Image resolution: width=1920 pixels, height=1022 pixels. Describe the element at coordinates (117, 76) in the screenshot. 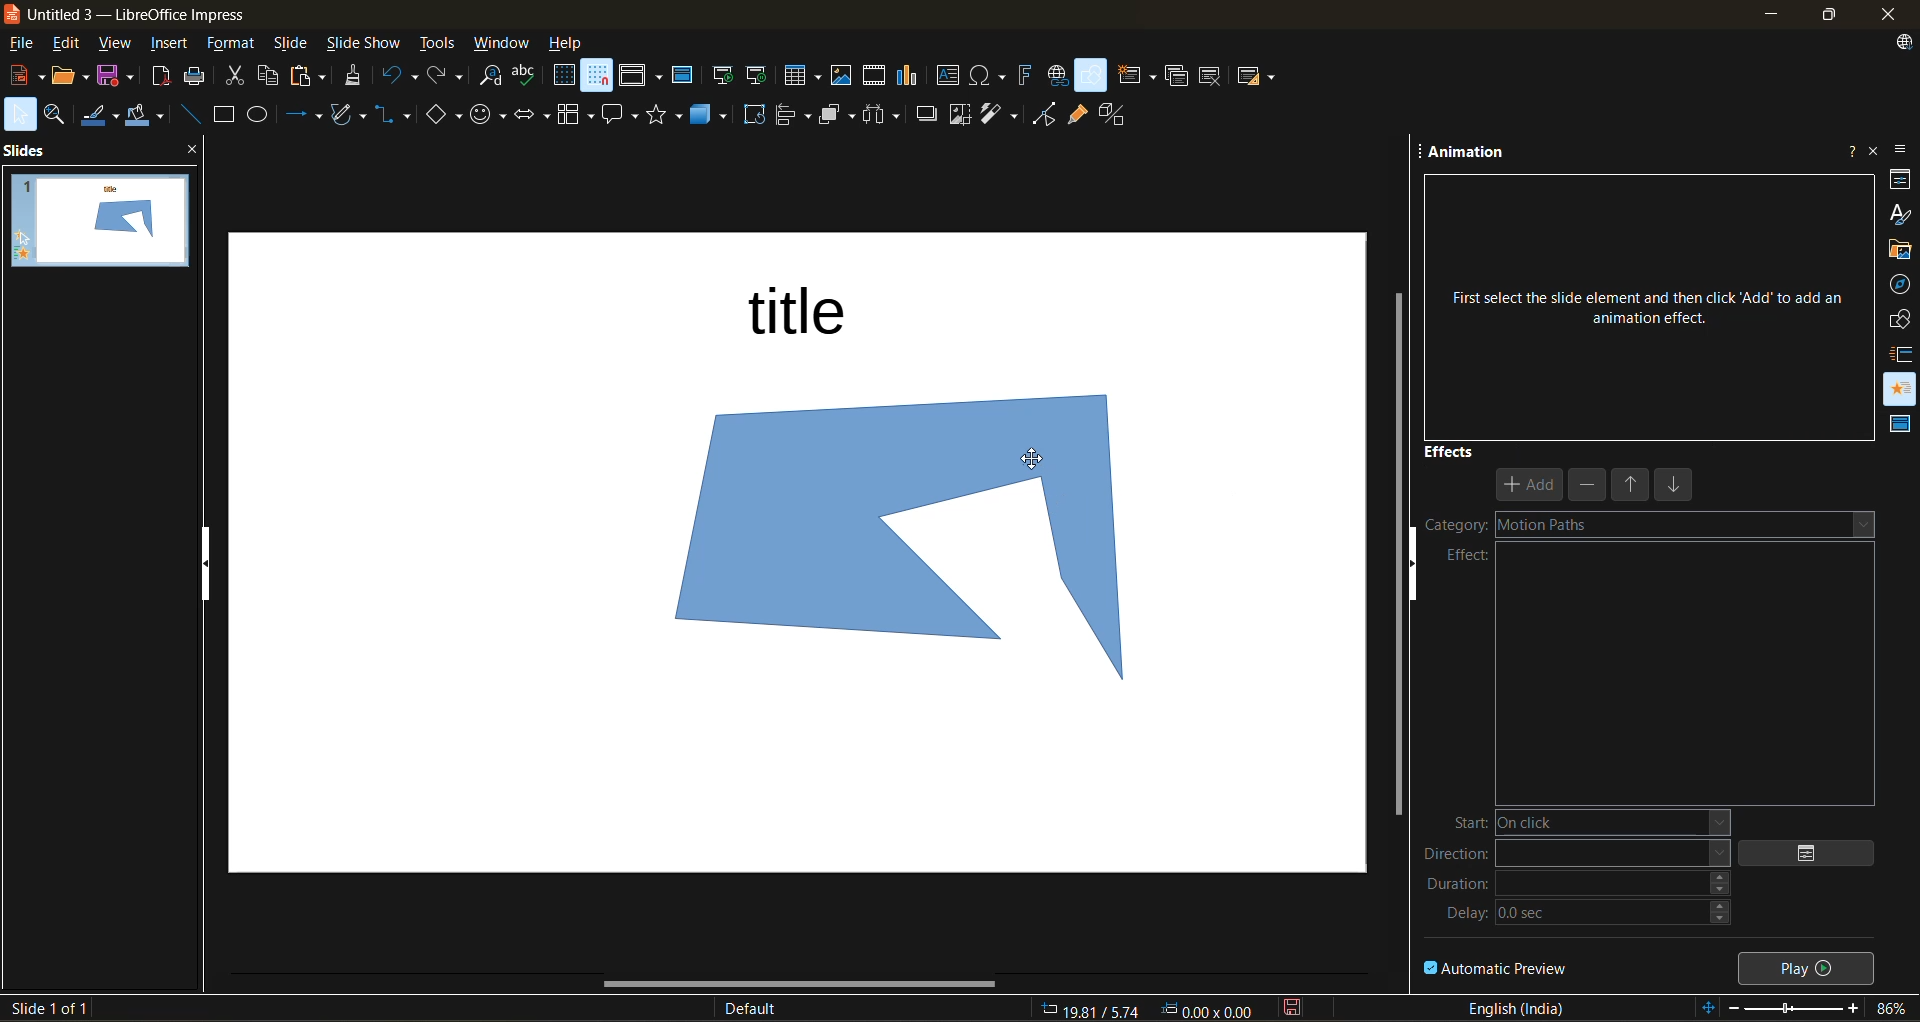

I see `save` at that location.